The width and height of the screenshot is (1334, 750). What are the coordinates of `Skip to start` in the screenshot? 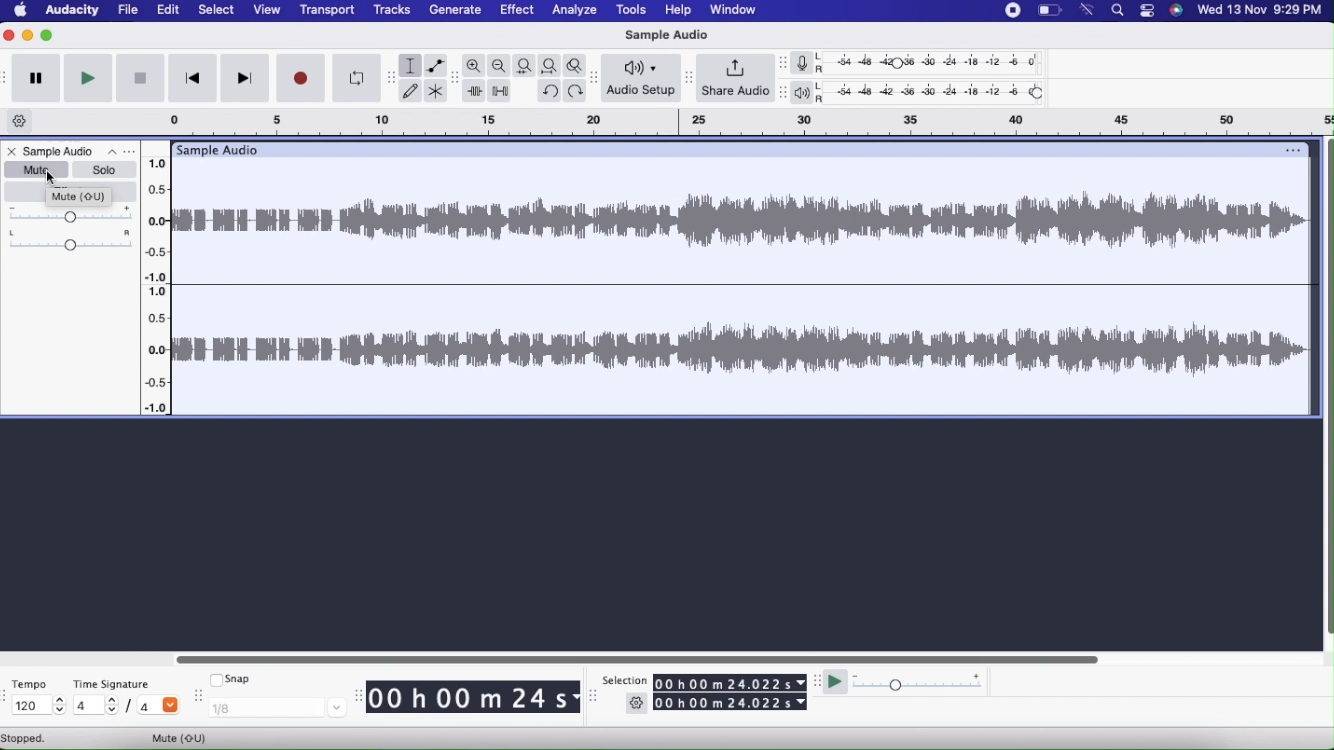 It's located at (193, 79).